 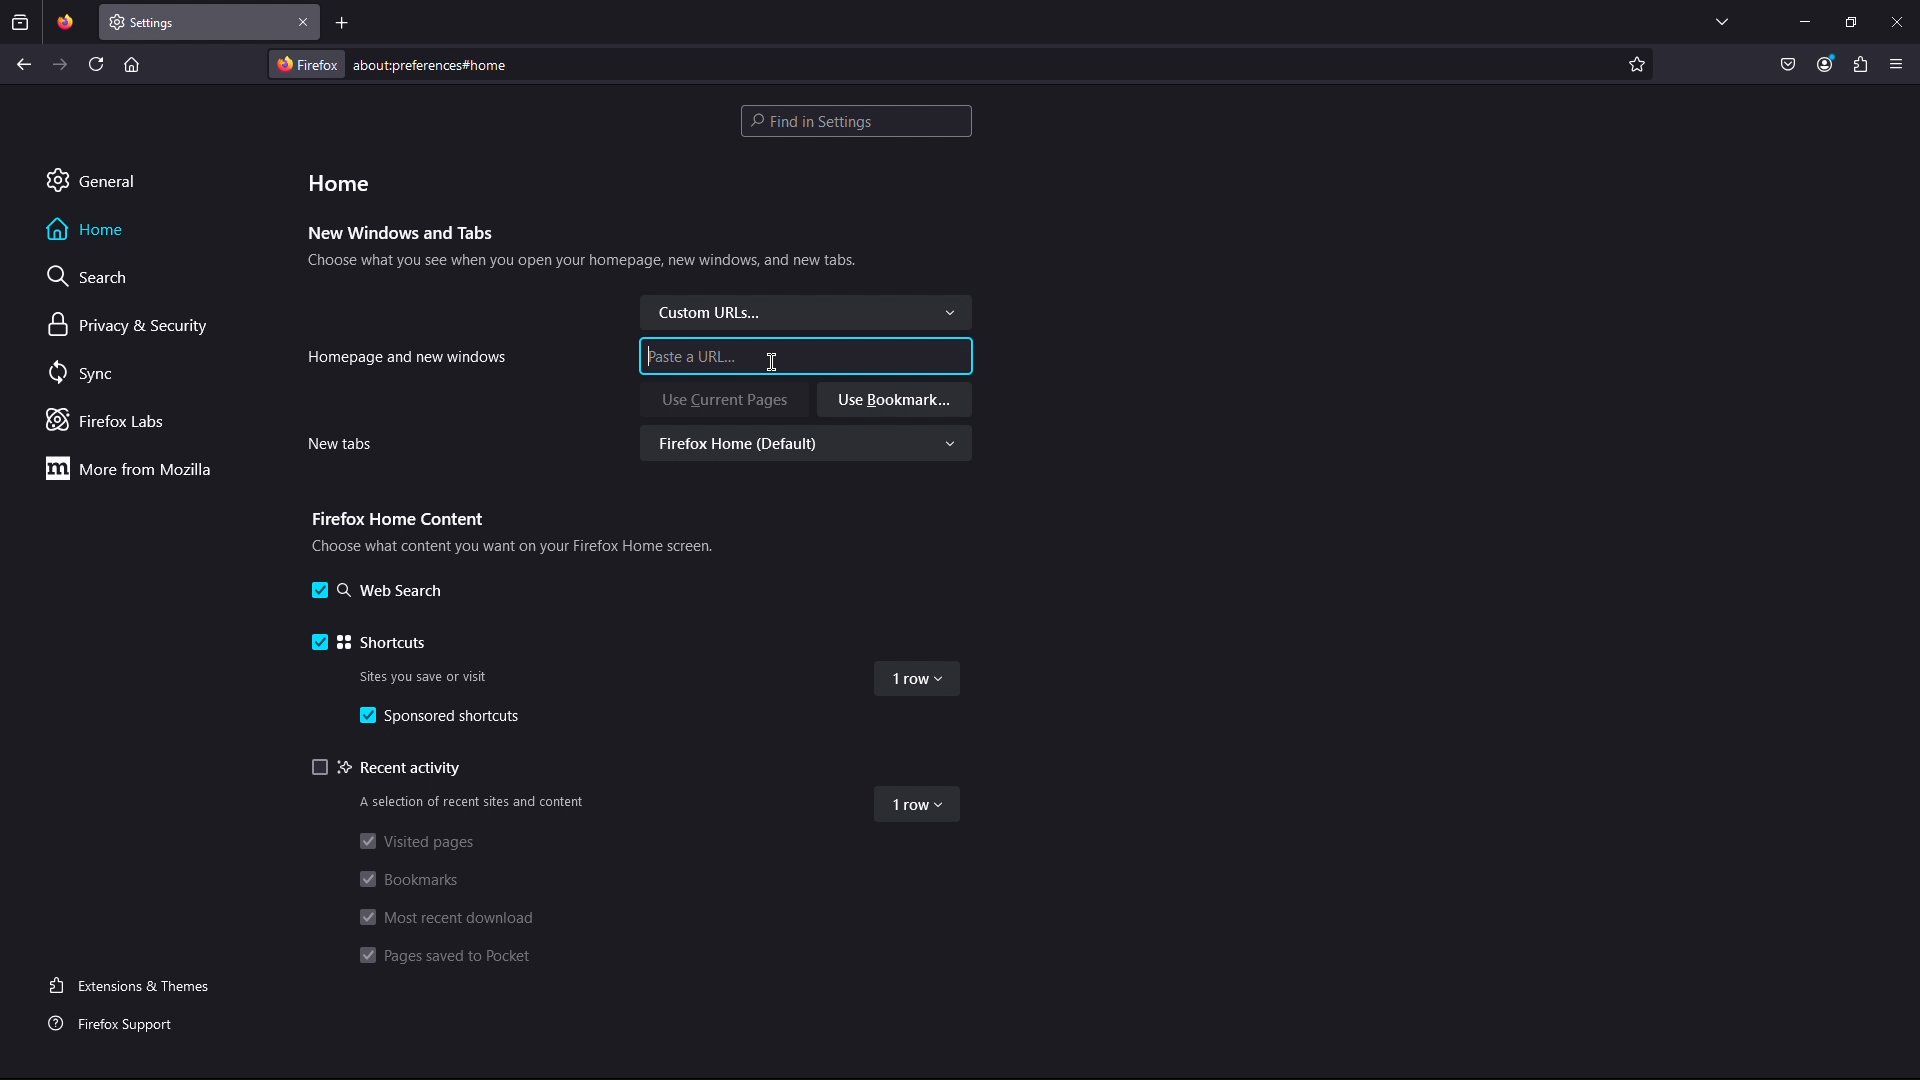 I want to click on Pinned Tab, so click(x=65, y=22).